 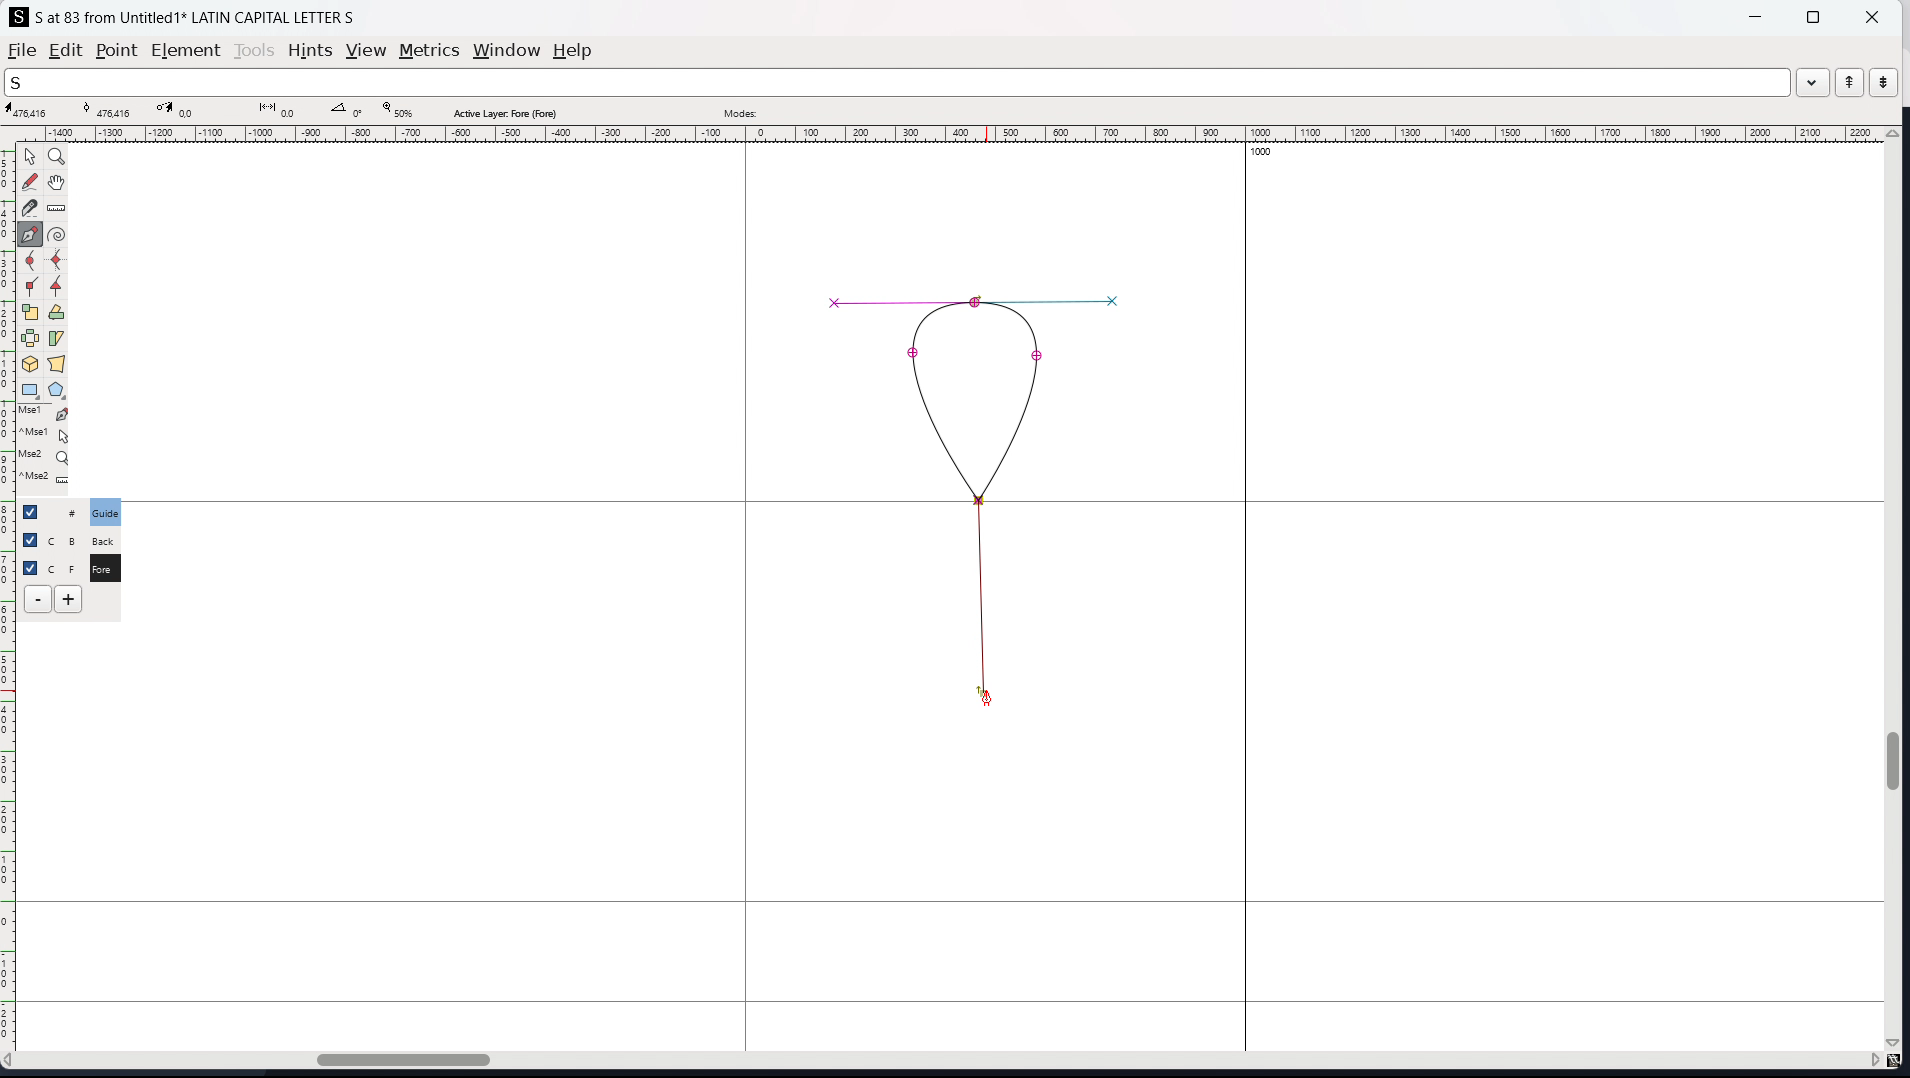 I want to click on add a point then drag out its control points, so click(x=31, y=234).